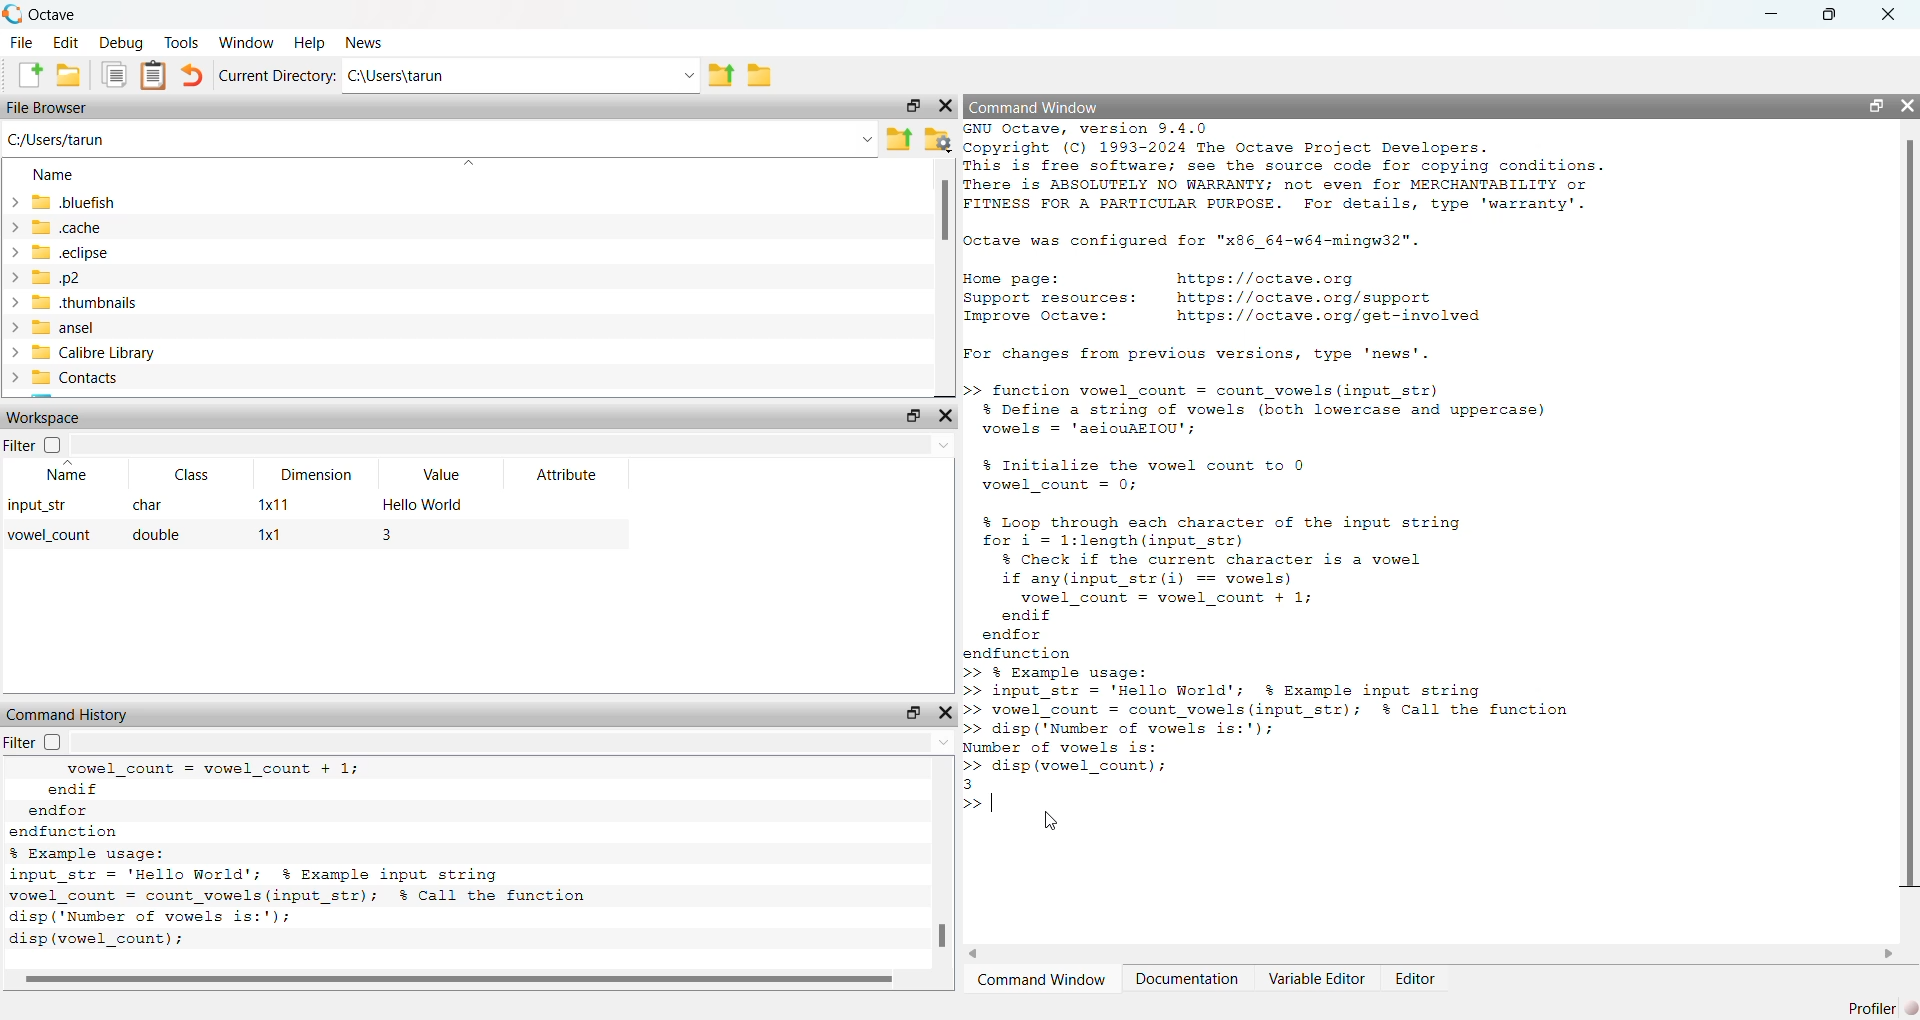 The width and height of the screenshot is (1920, 1020). What do you see at coordinates (466, 980) in the screenshot?
I see `horizontal scroll bar` at bounding box center [466, 980].